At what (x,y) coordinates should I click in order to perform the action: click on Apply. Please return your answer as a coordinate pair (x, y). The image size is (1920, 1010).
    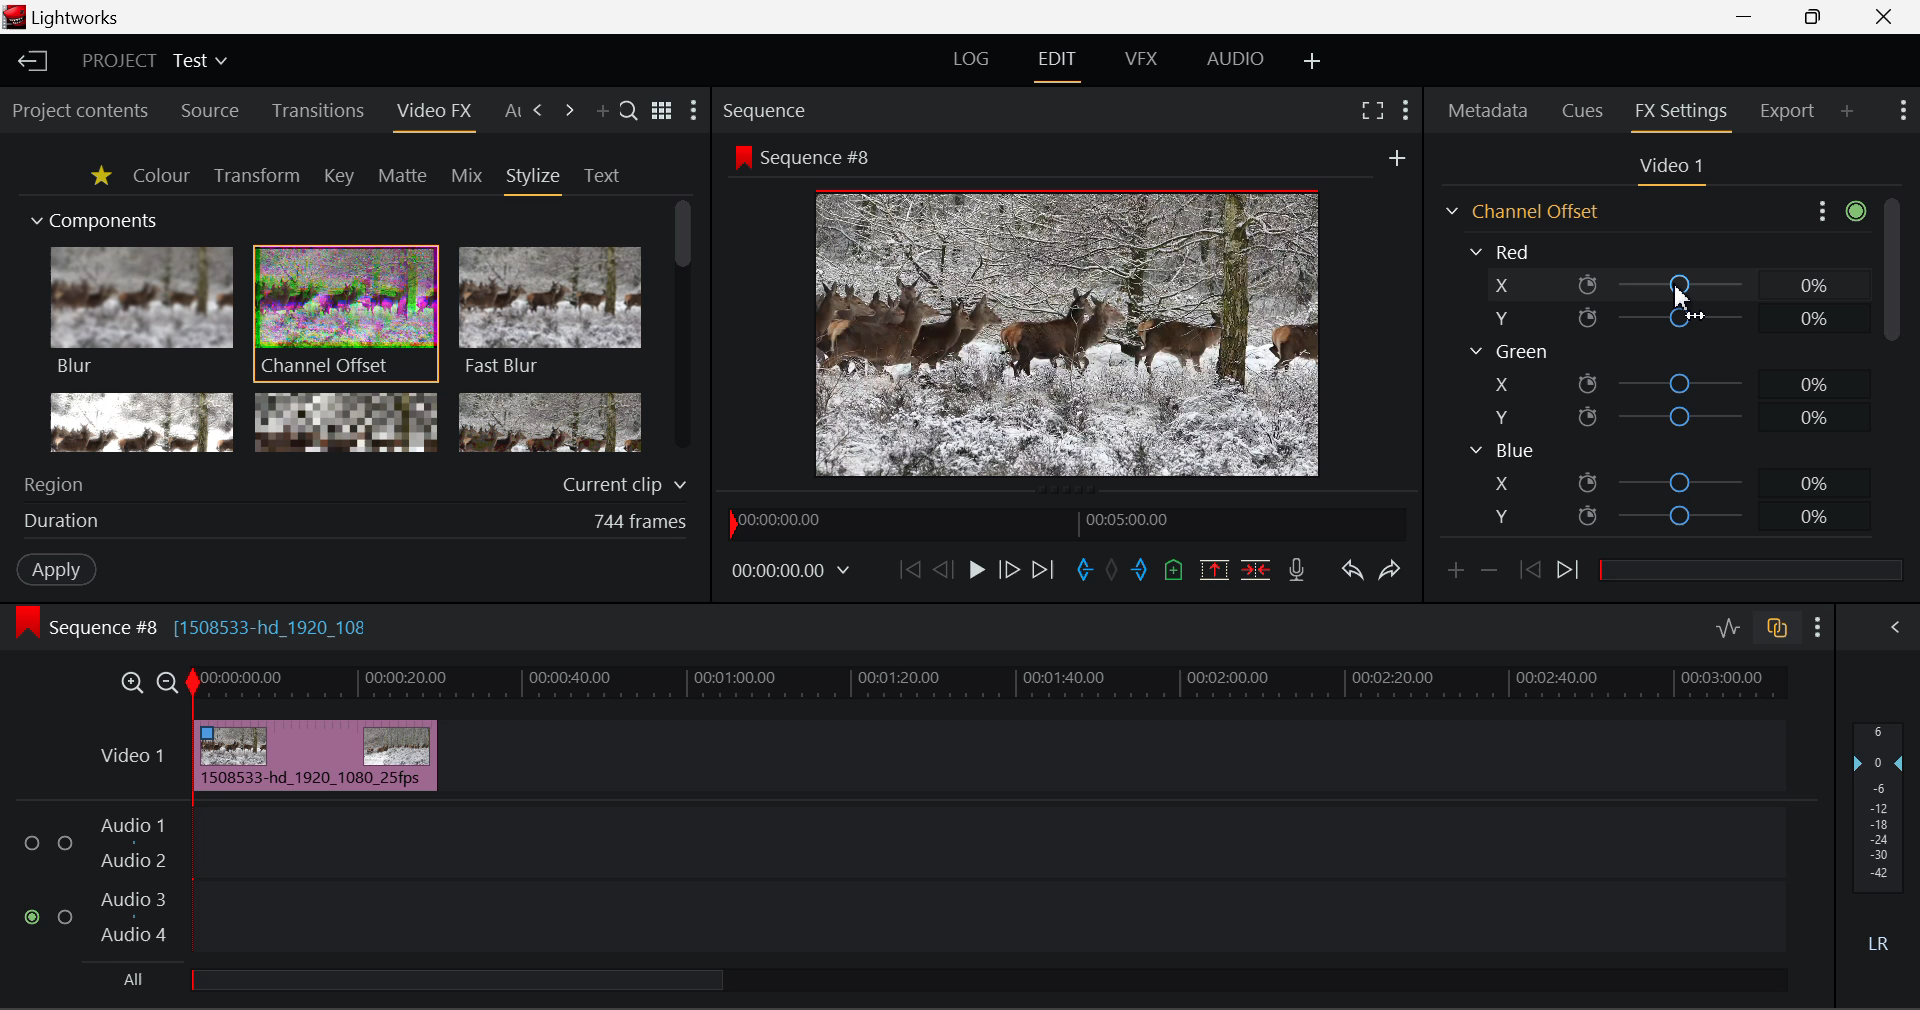
    Looking at the image, I should click on (58, 571).